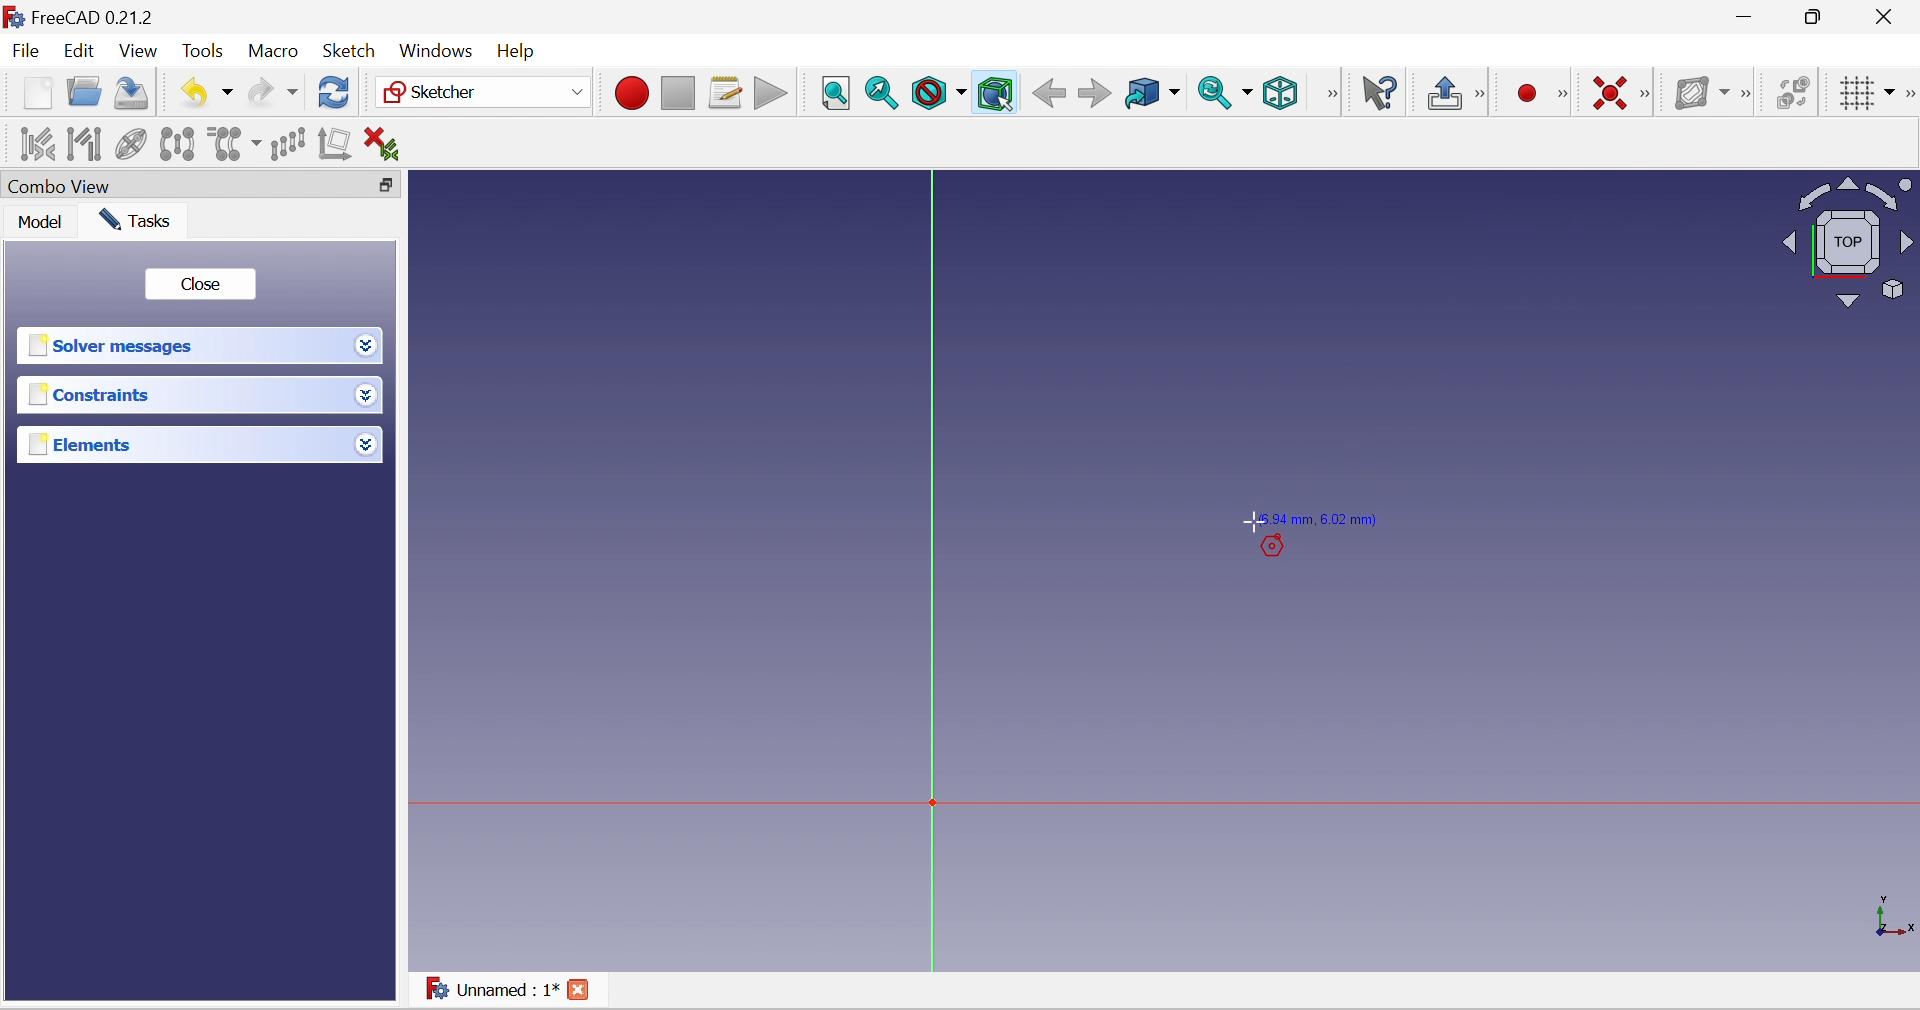  What do you see at coordinates (139, 53) in the screenshot?
I see `View` at bounding box center [139, 53].